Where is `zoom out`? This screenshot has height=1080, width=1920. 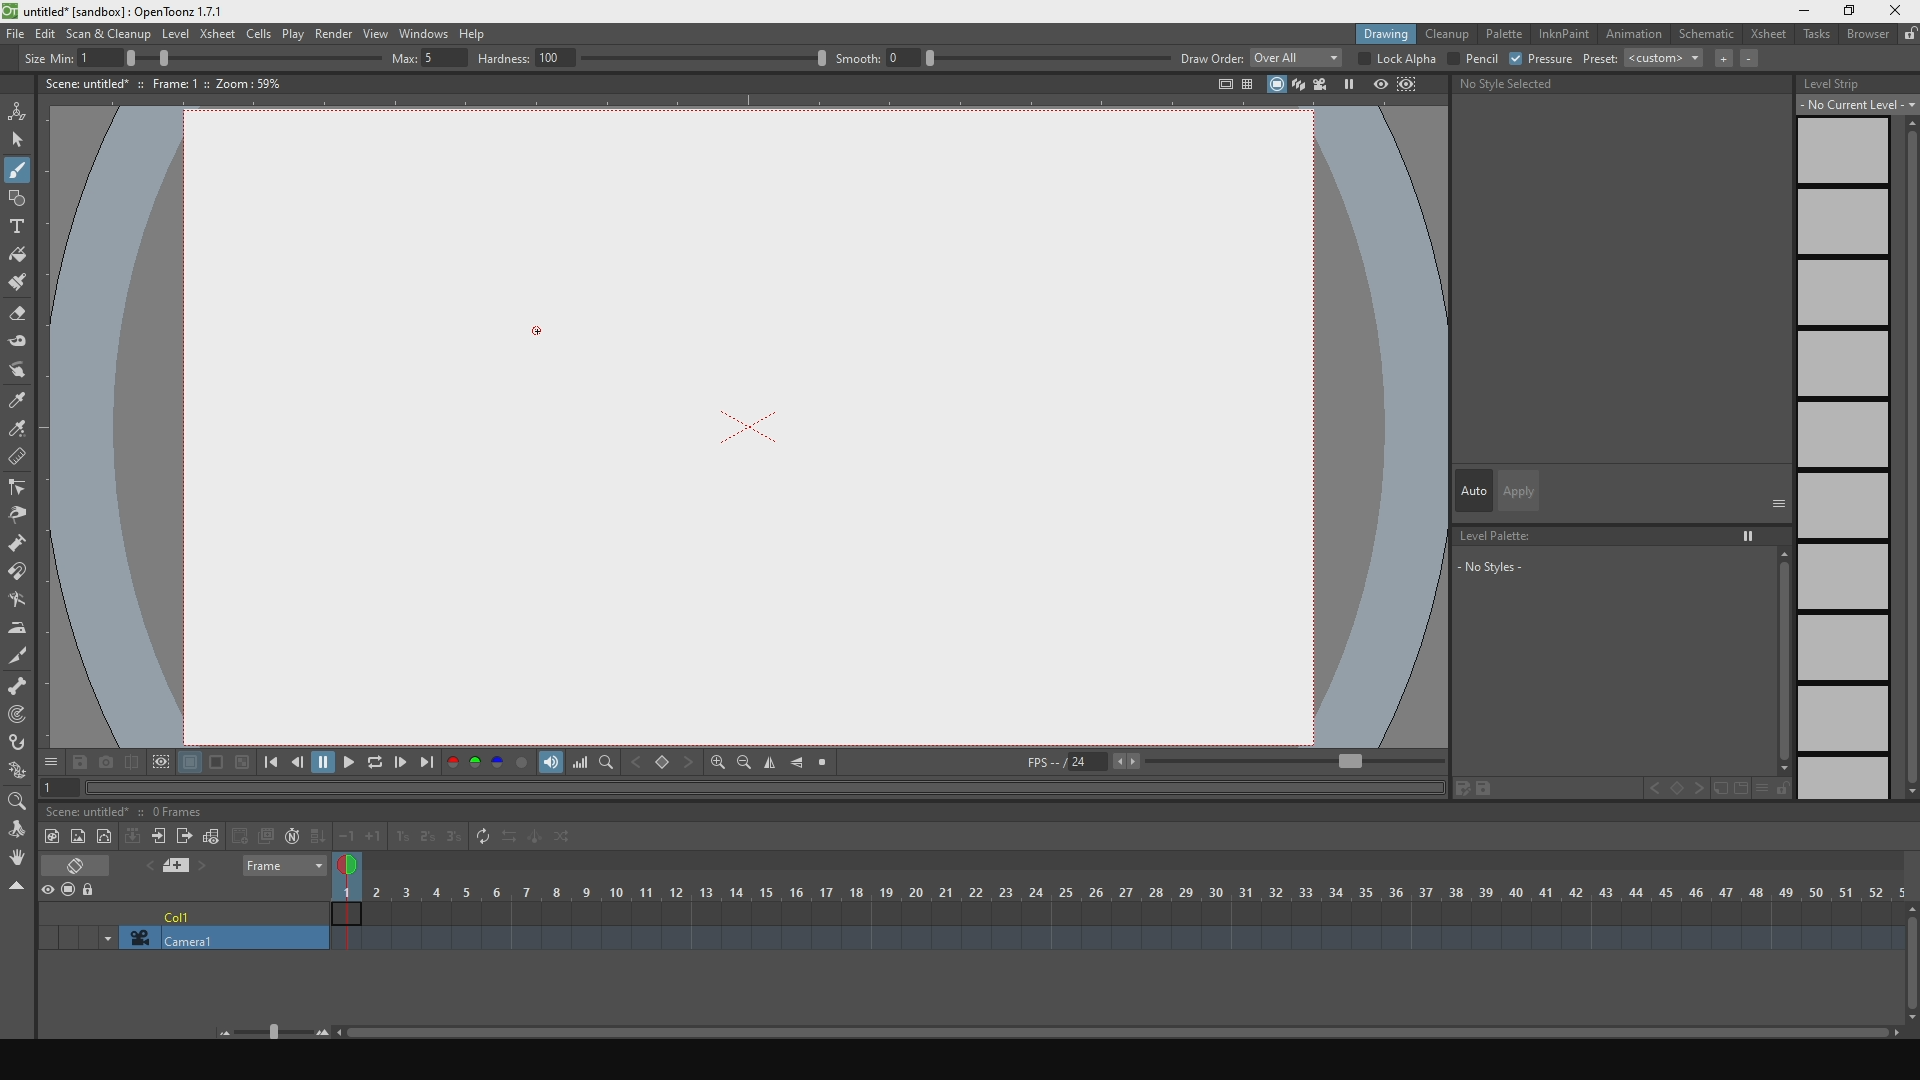
zoom out is located at coordinates (745, 764).